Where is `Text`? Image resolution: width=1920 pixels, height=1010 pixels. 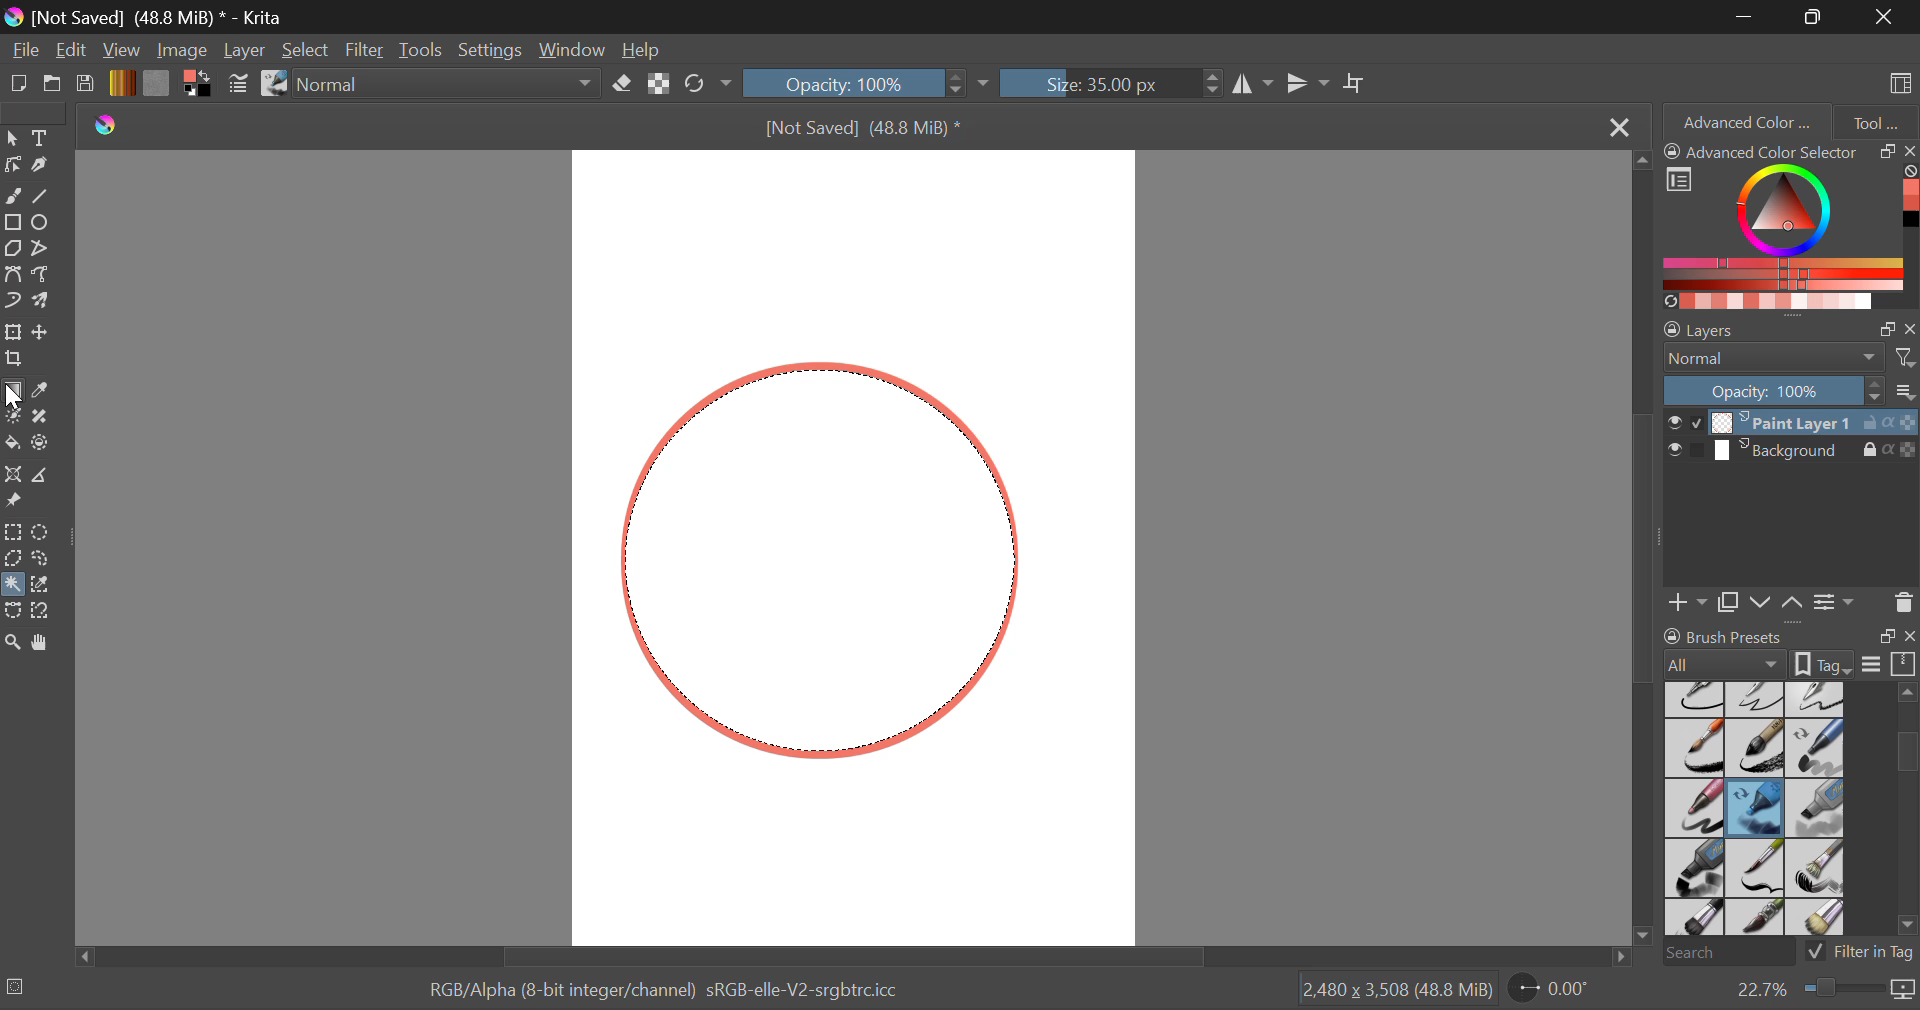
Text is located at coordinates (43, 137).